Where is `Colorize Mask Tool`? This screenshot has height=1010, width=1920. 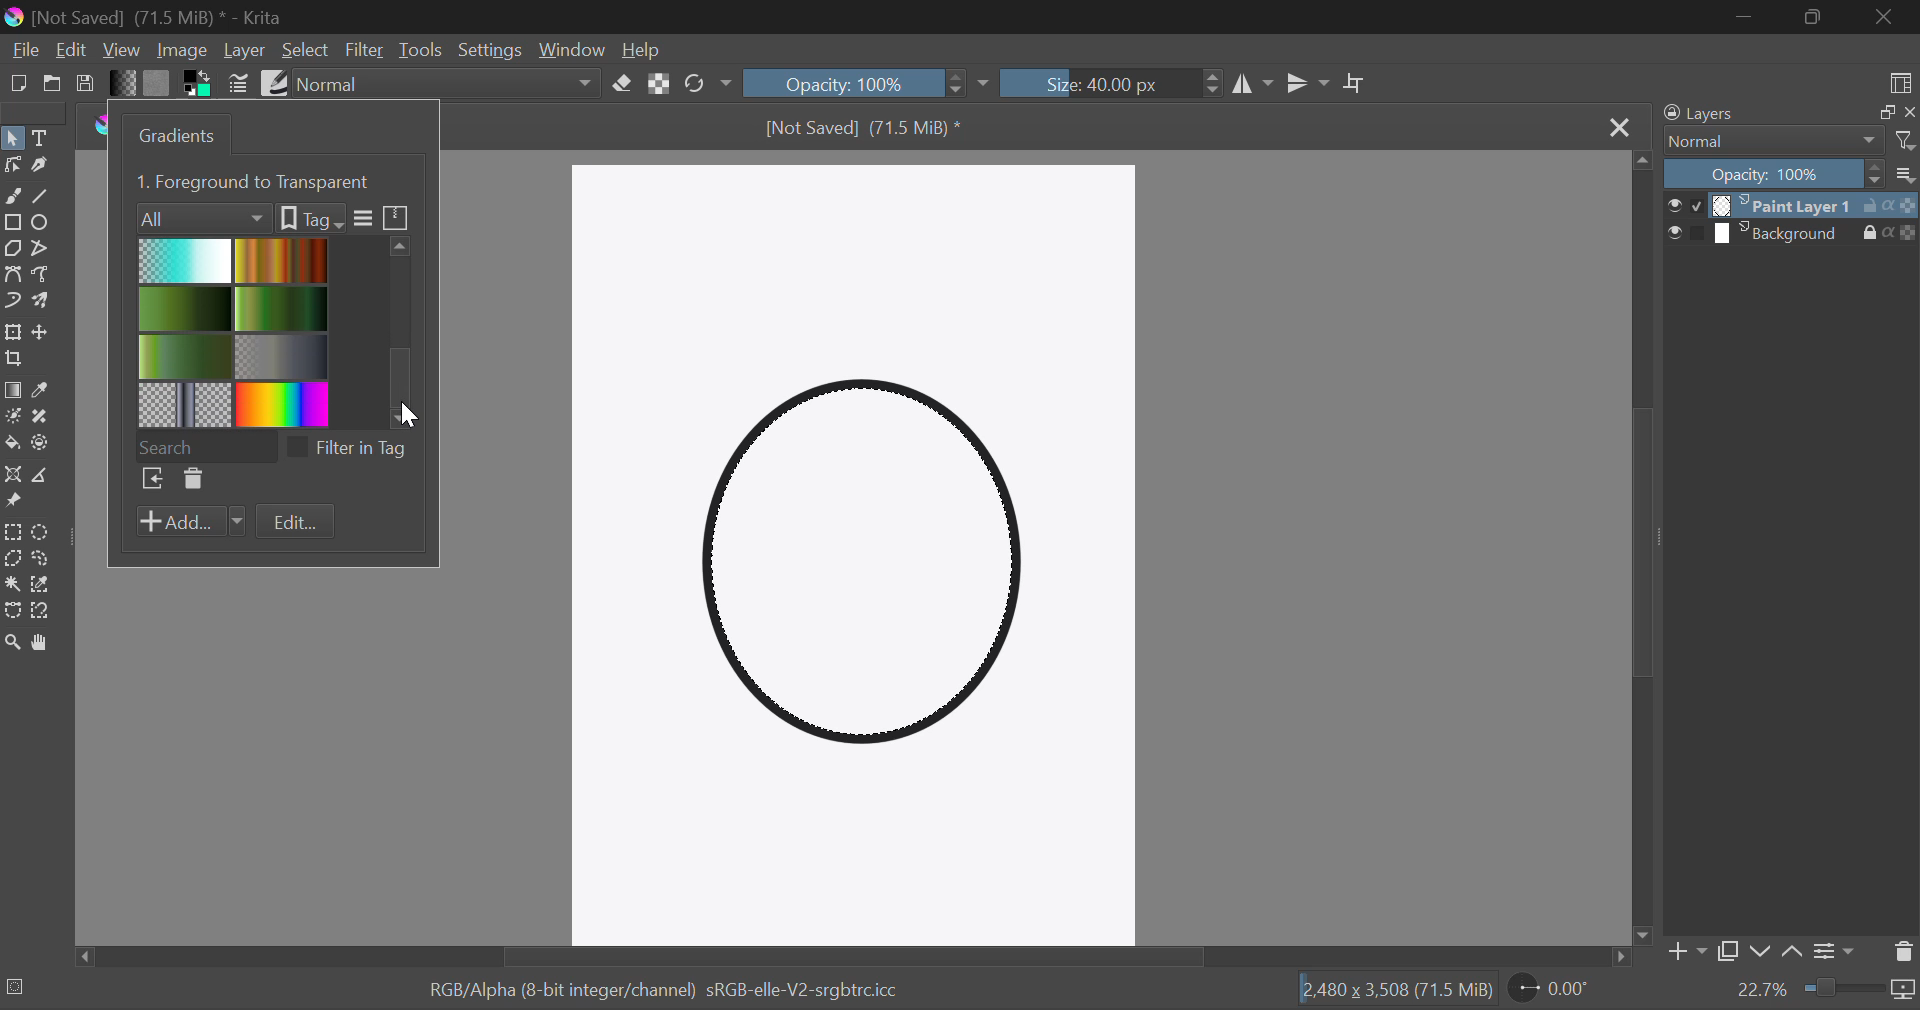
Colorize Mask Tool is located at coordinates (13, 420).